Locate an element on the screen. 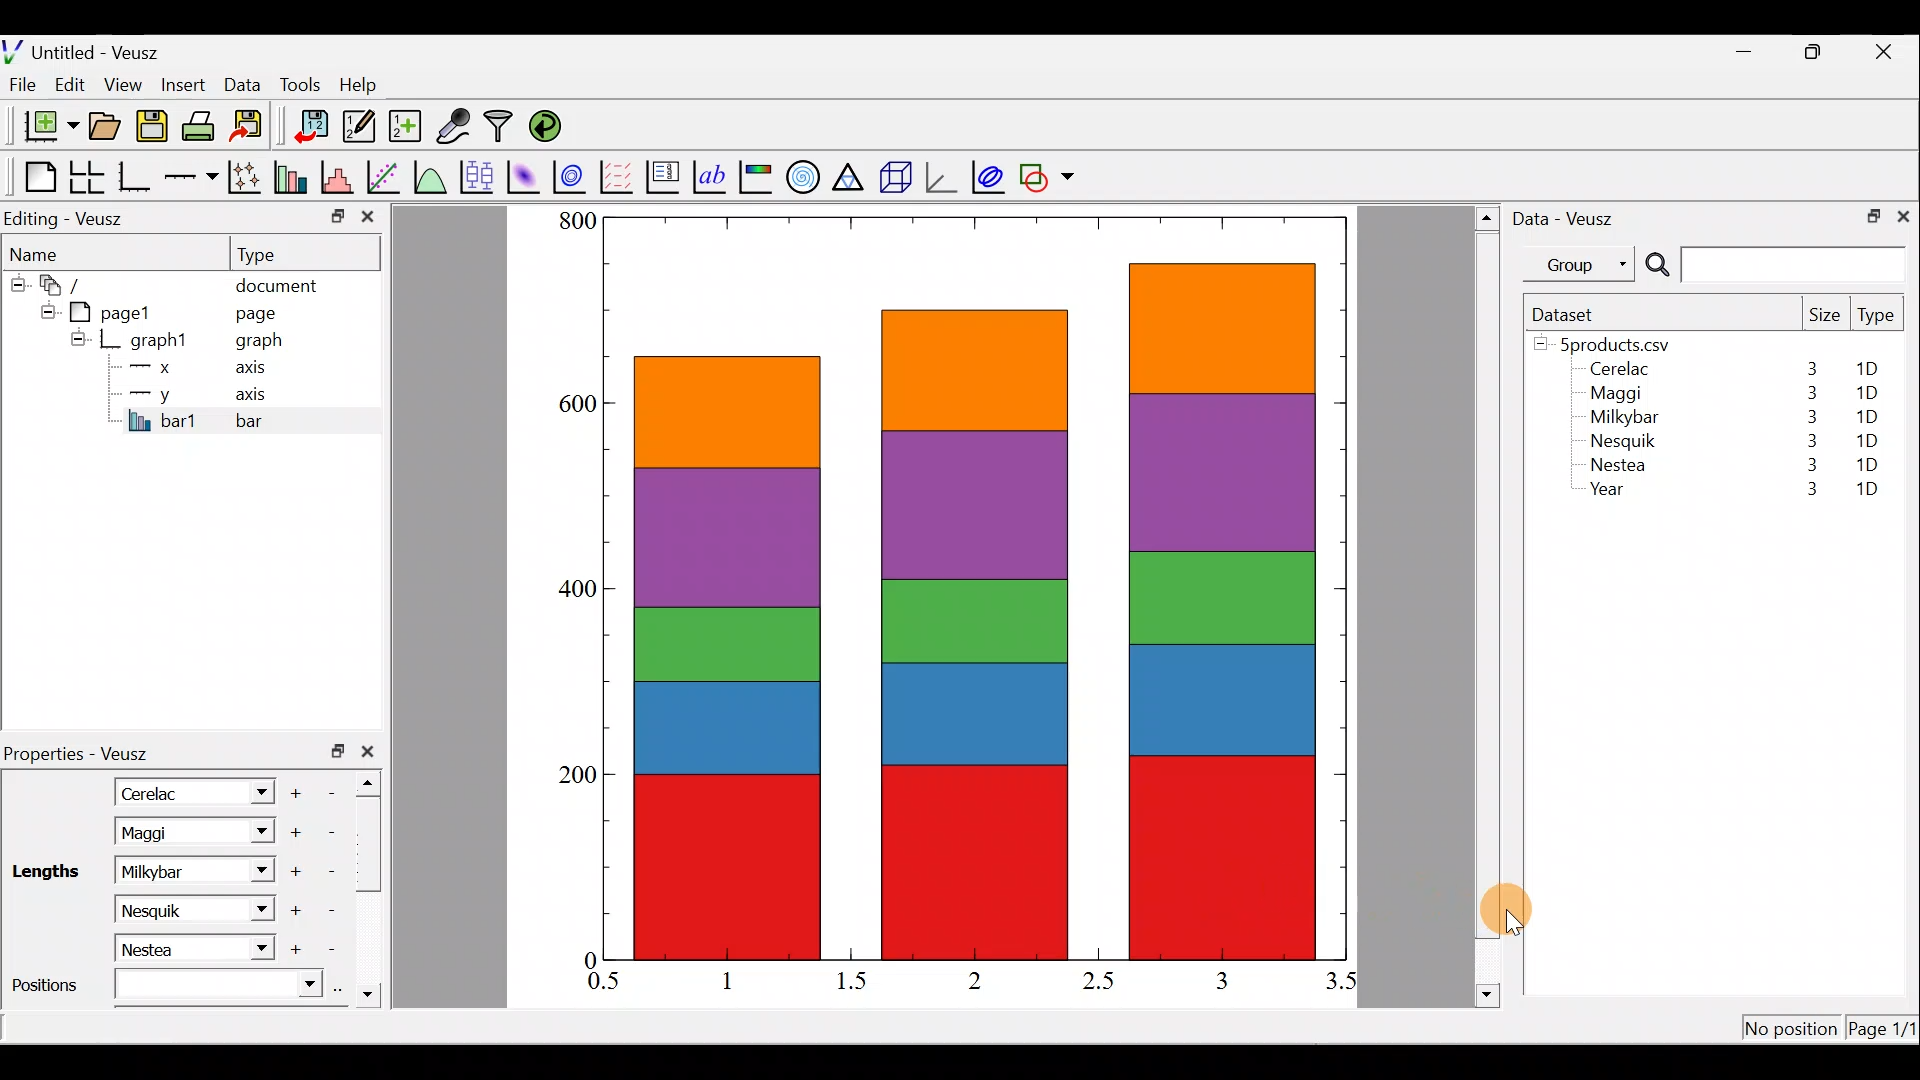 Image resolution: width=1920 pixels, height=1080 pixels. Plot box plots is located at coordinates (479, 176).